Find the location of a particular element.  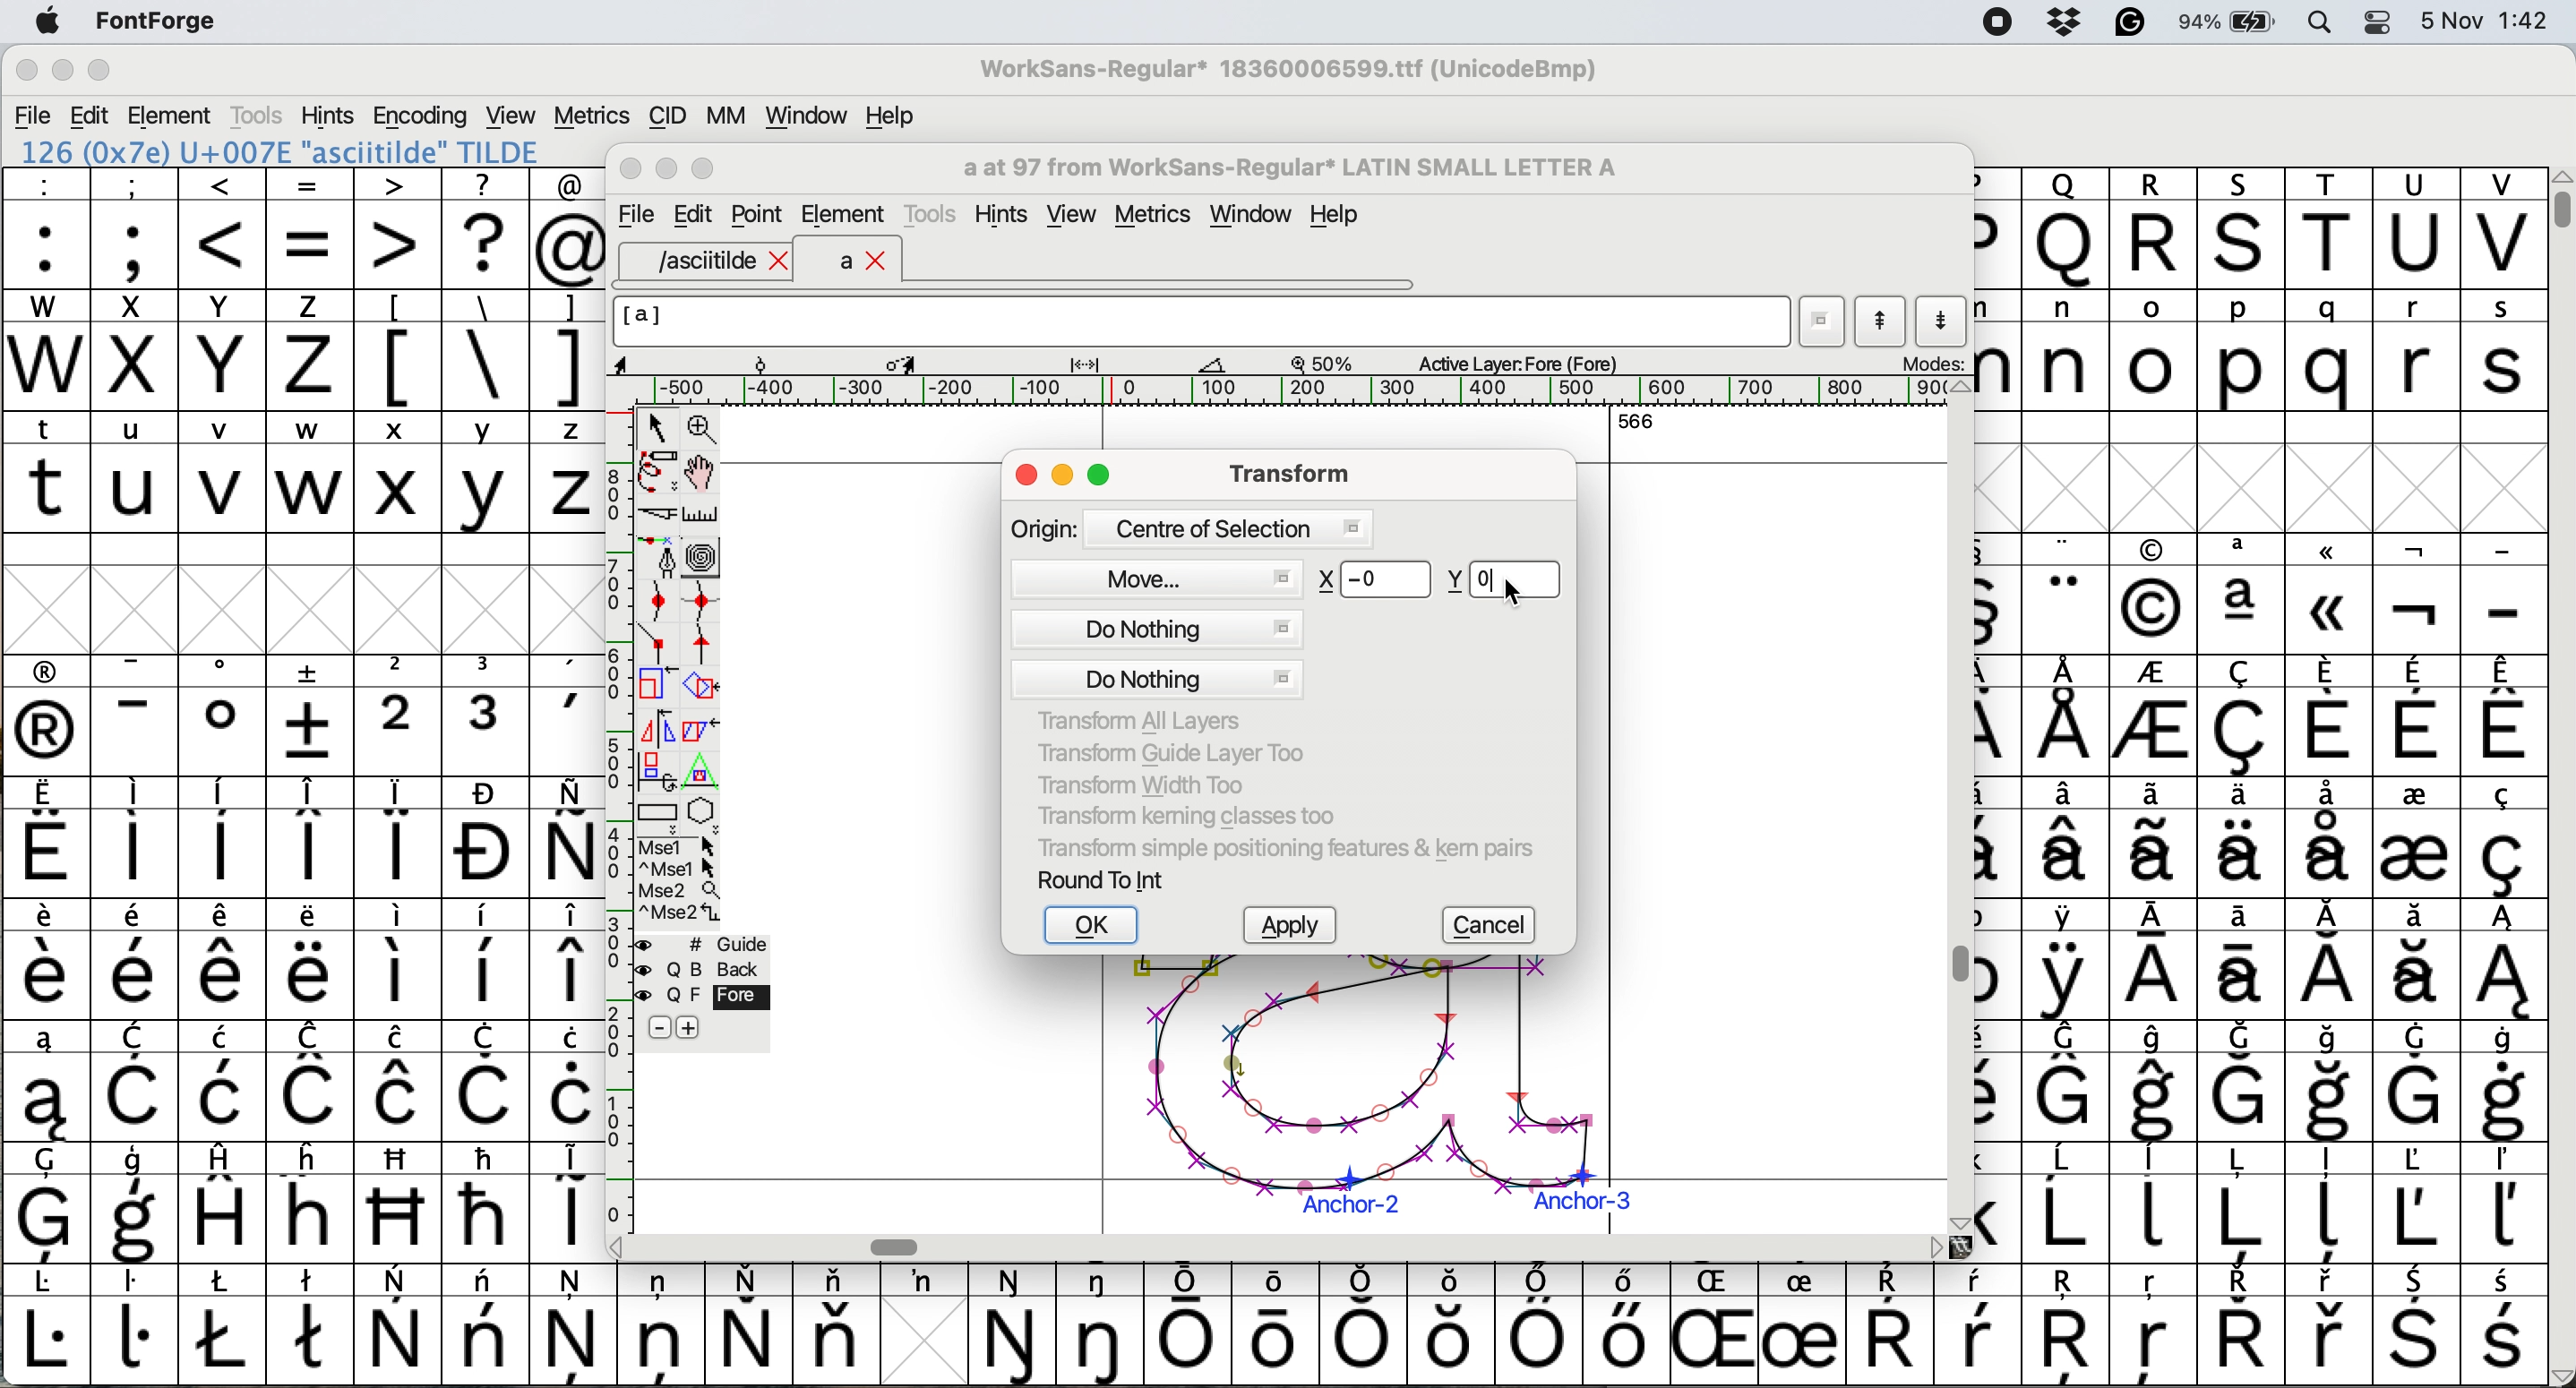

symbol is located at coordinates (2416, 717).